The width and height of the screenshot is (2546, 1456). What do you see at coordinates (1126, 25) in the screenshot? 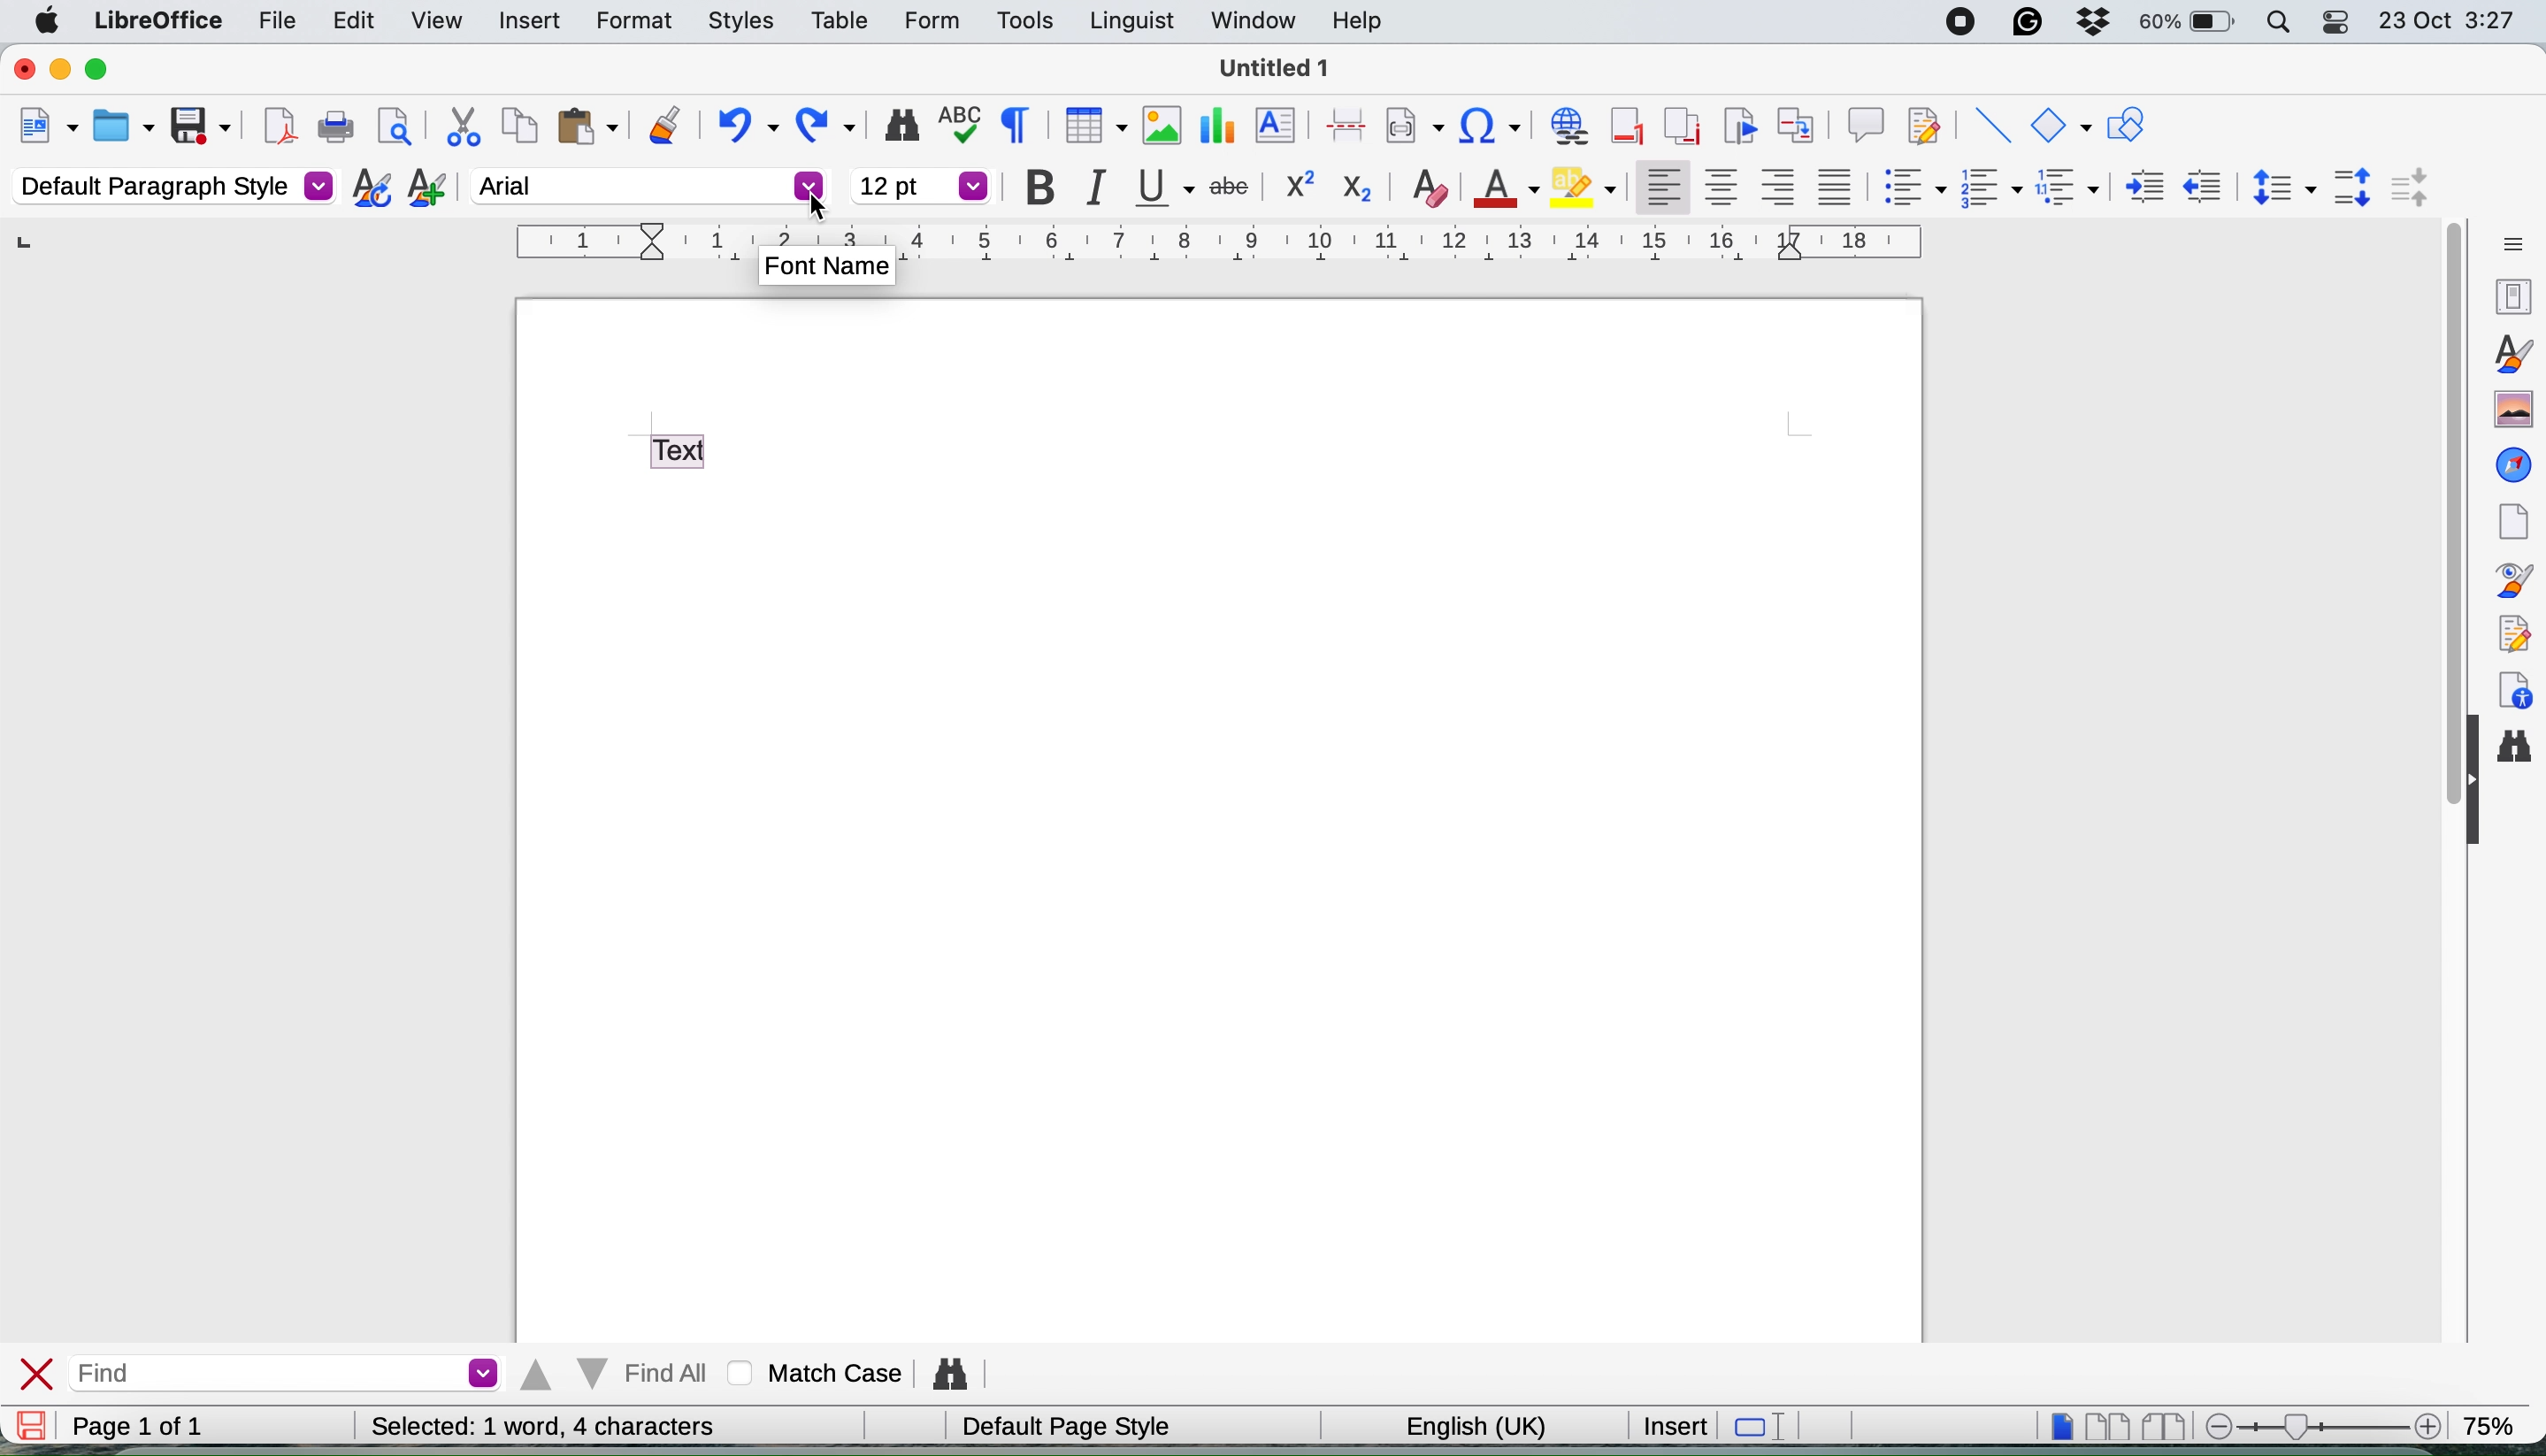
I see `linguist` at bounding box center [1126, 25].